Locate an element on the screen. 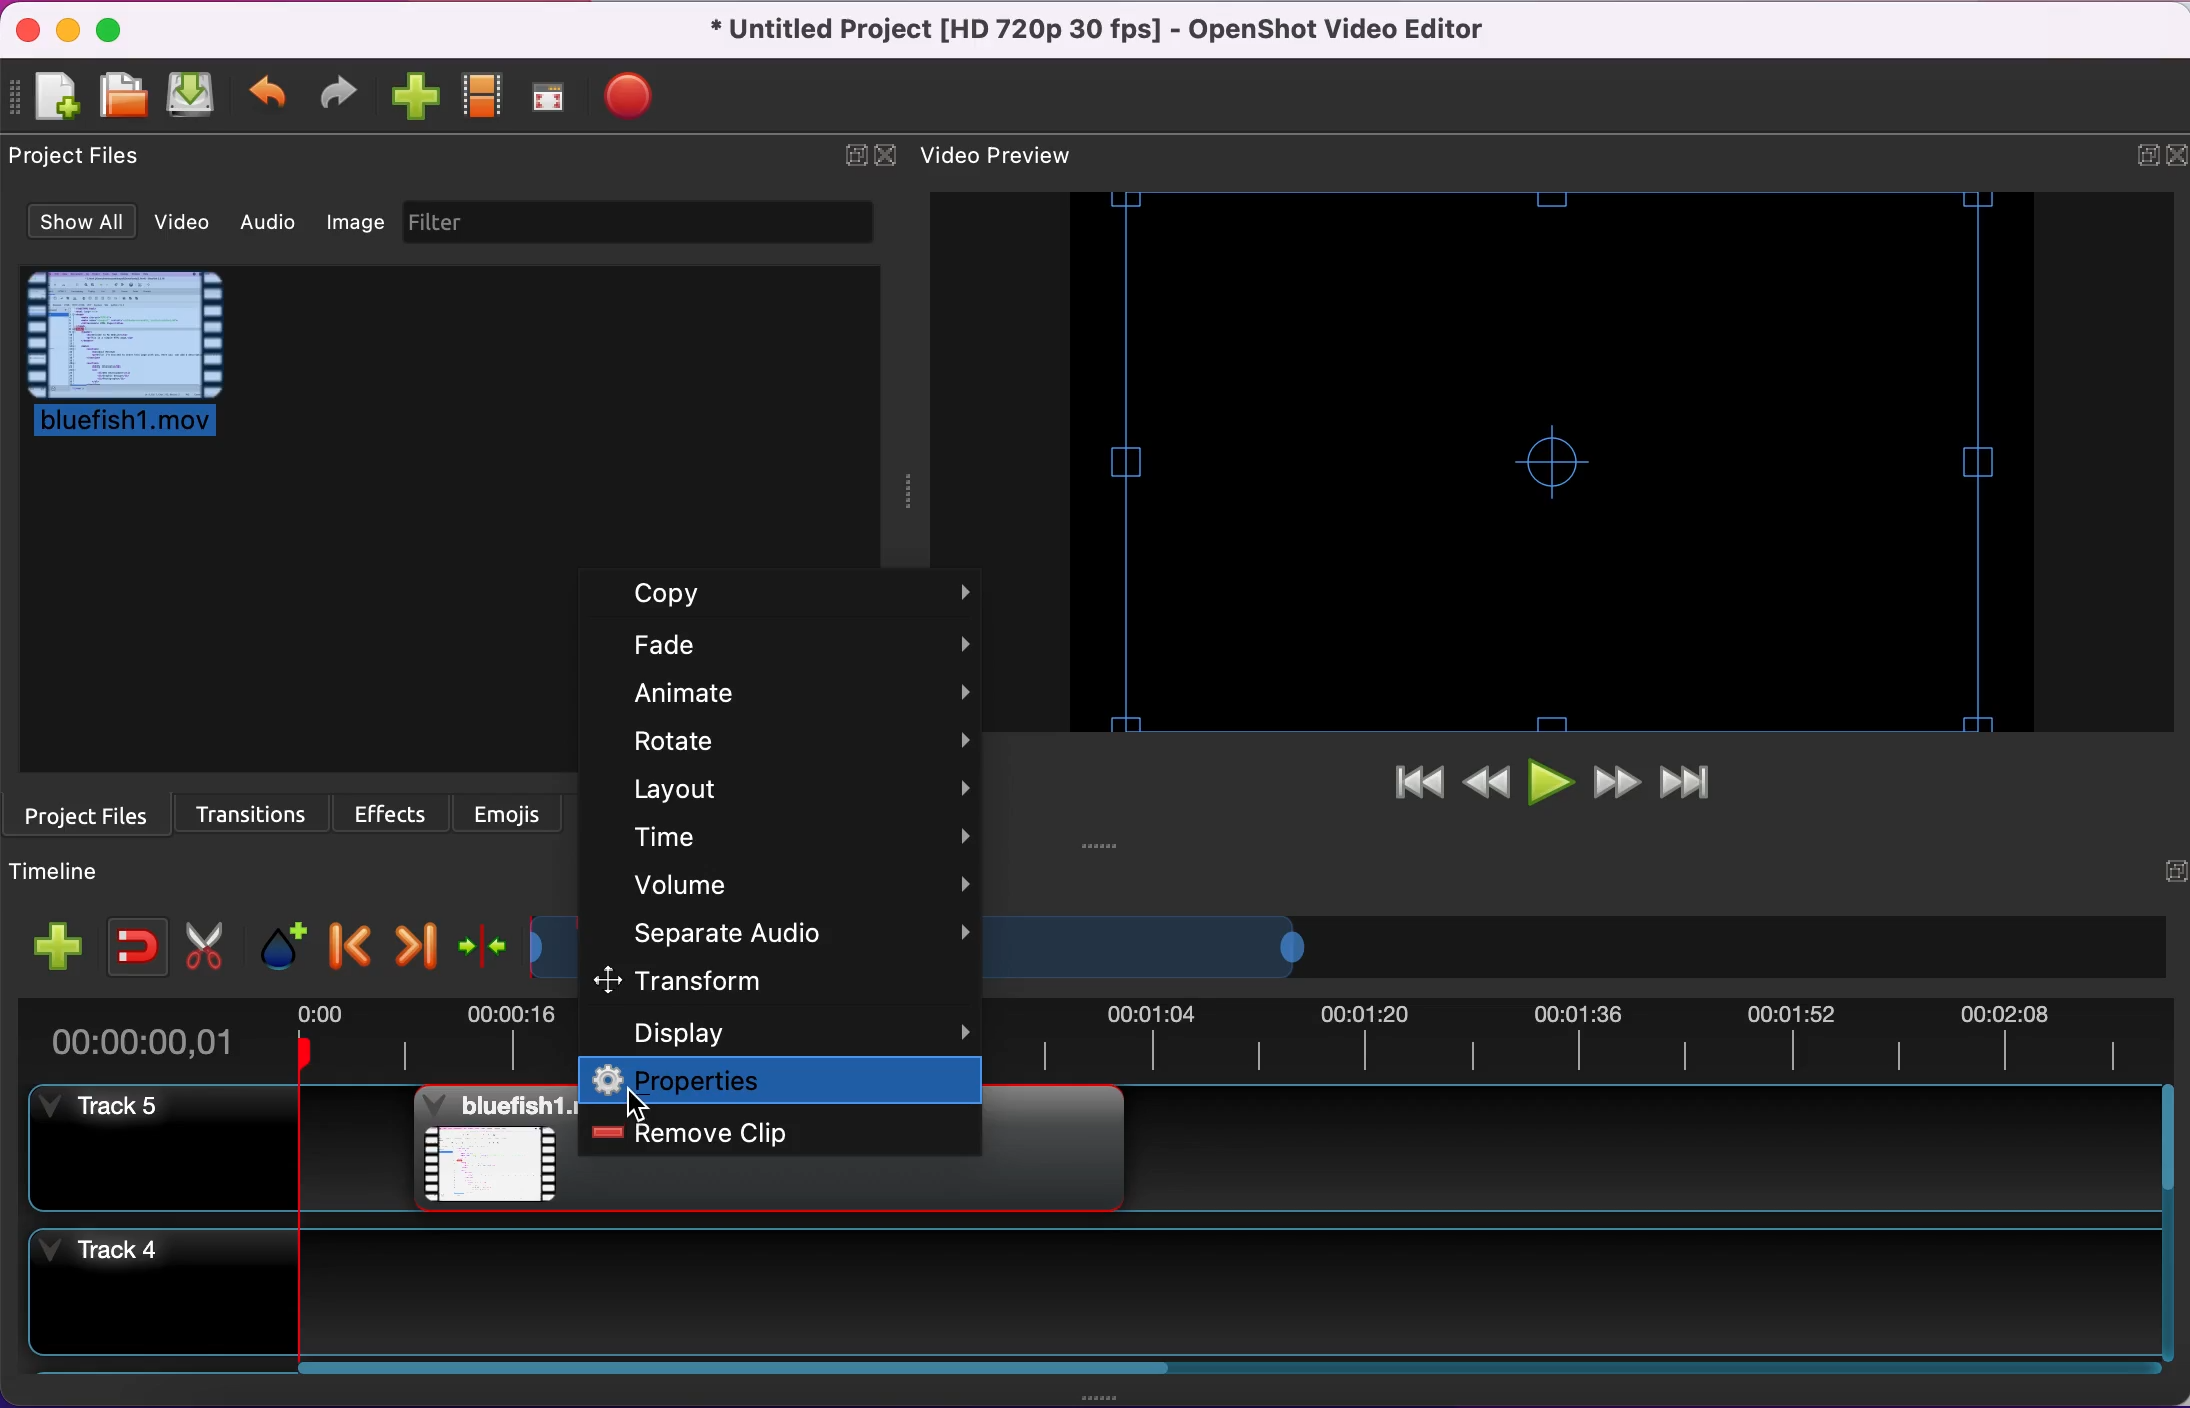 The width and height of the screenshot is (2190, 1408). image is located at coordinates (353, 221).